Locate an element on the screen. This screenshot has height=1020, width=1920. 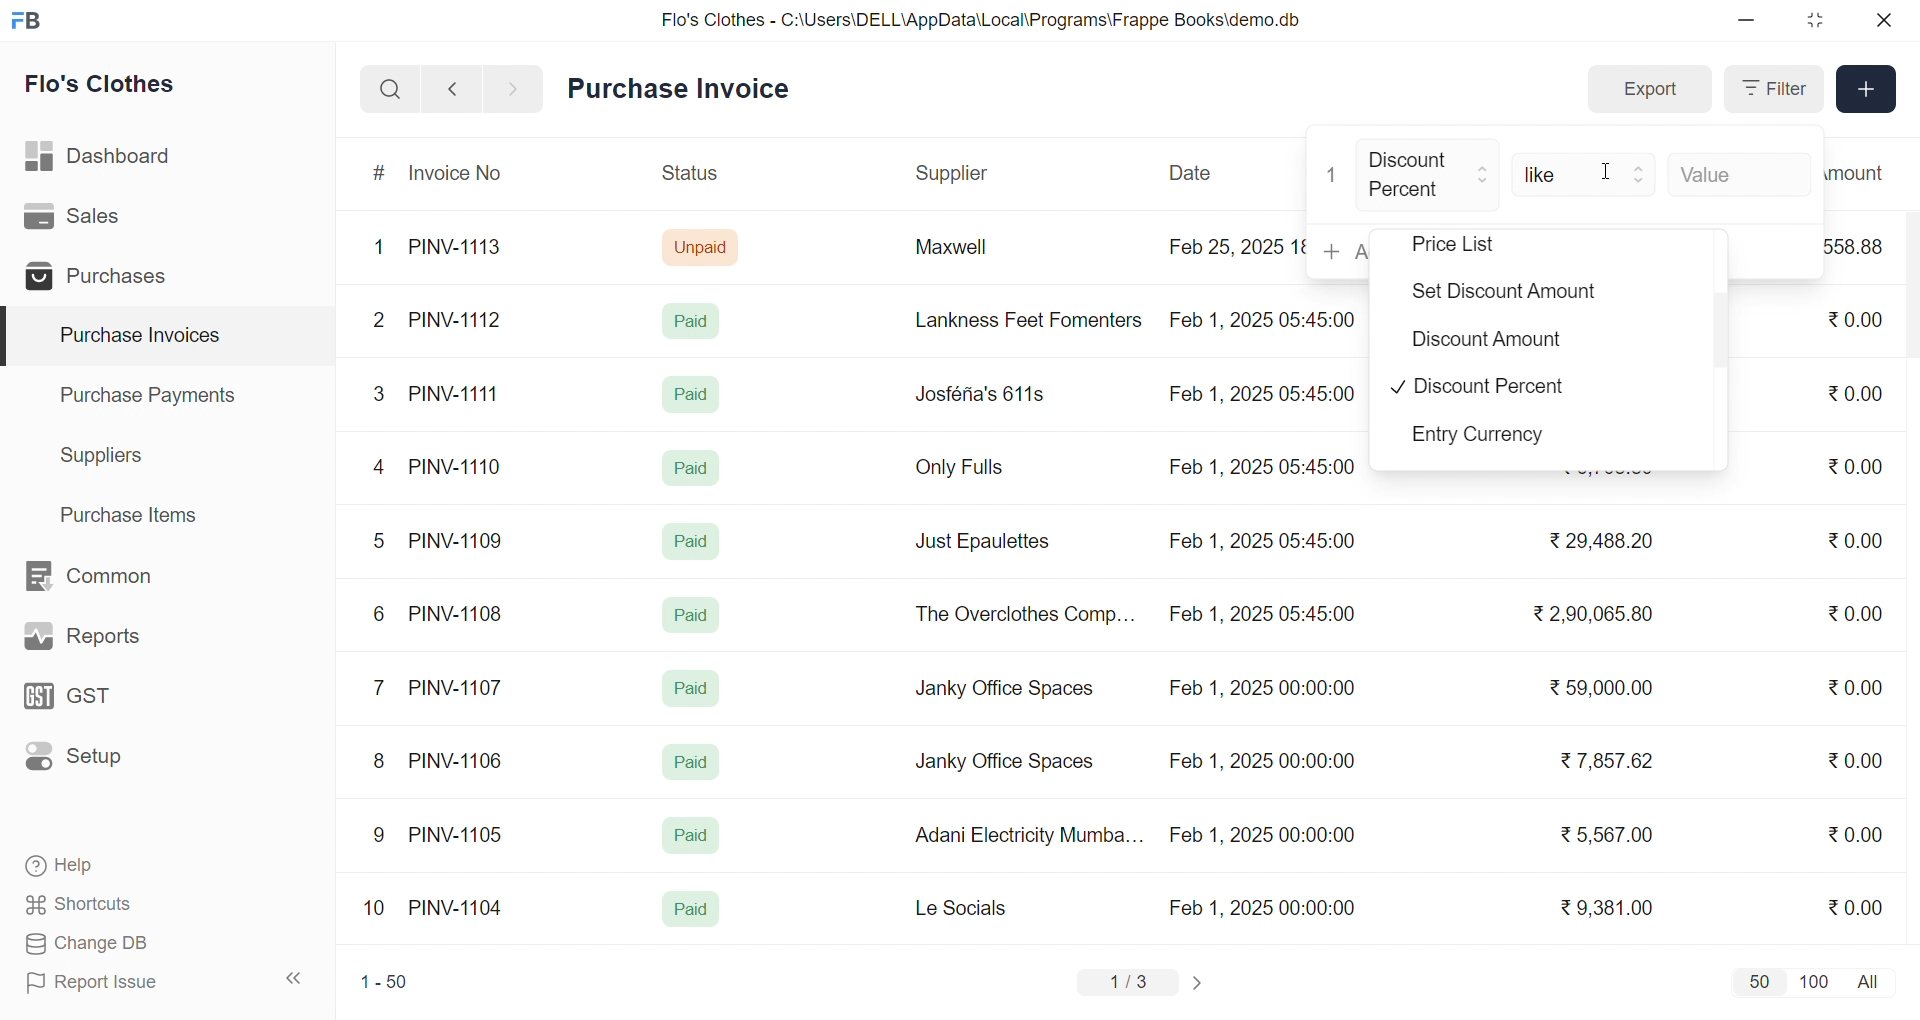
Paid is located at coordinates (692, 394).